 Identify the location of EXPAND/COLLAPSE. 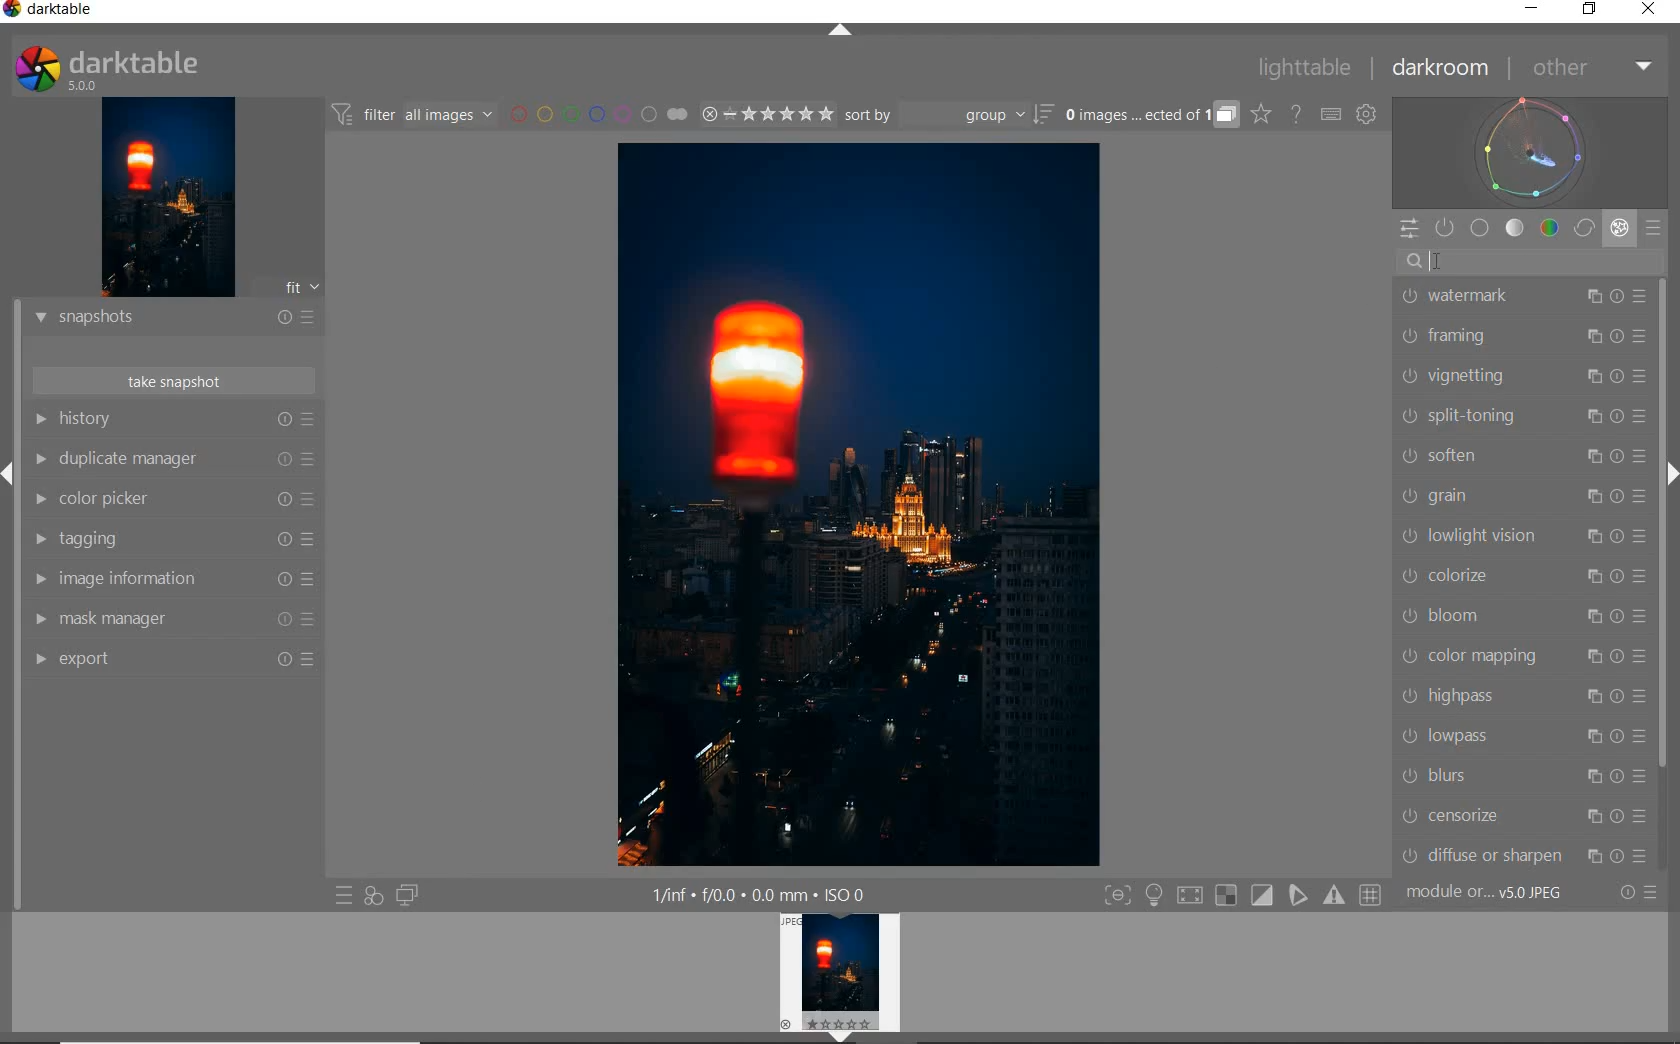
(842, 33).